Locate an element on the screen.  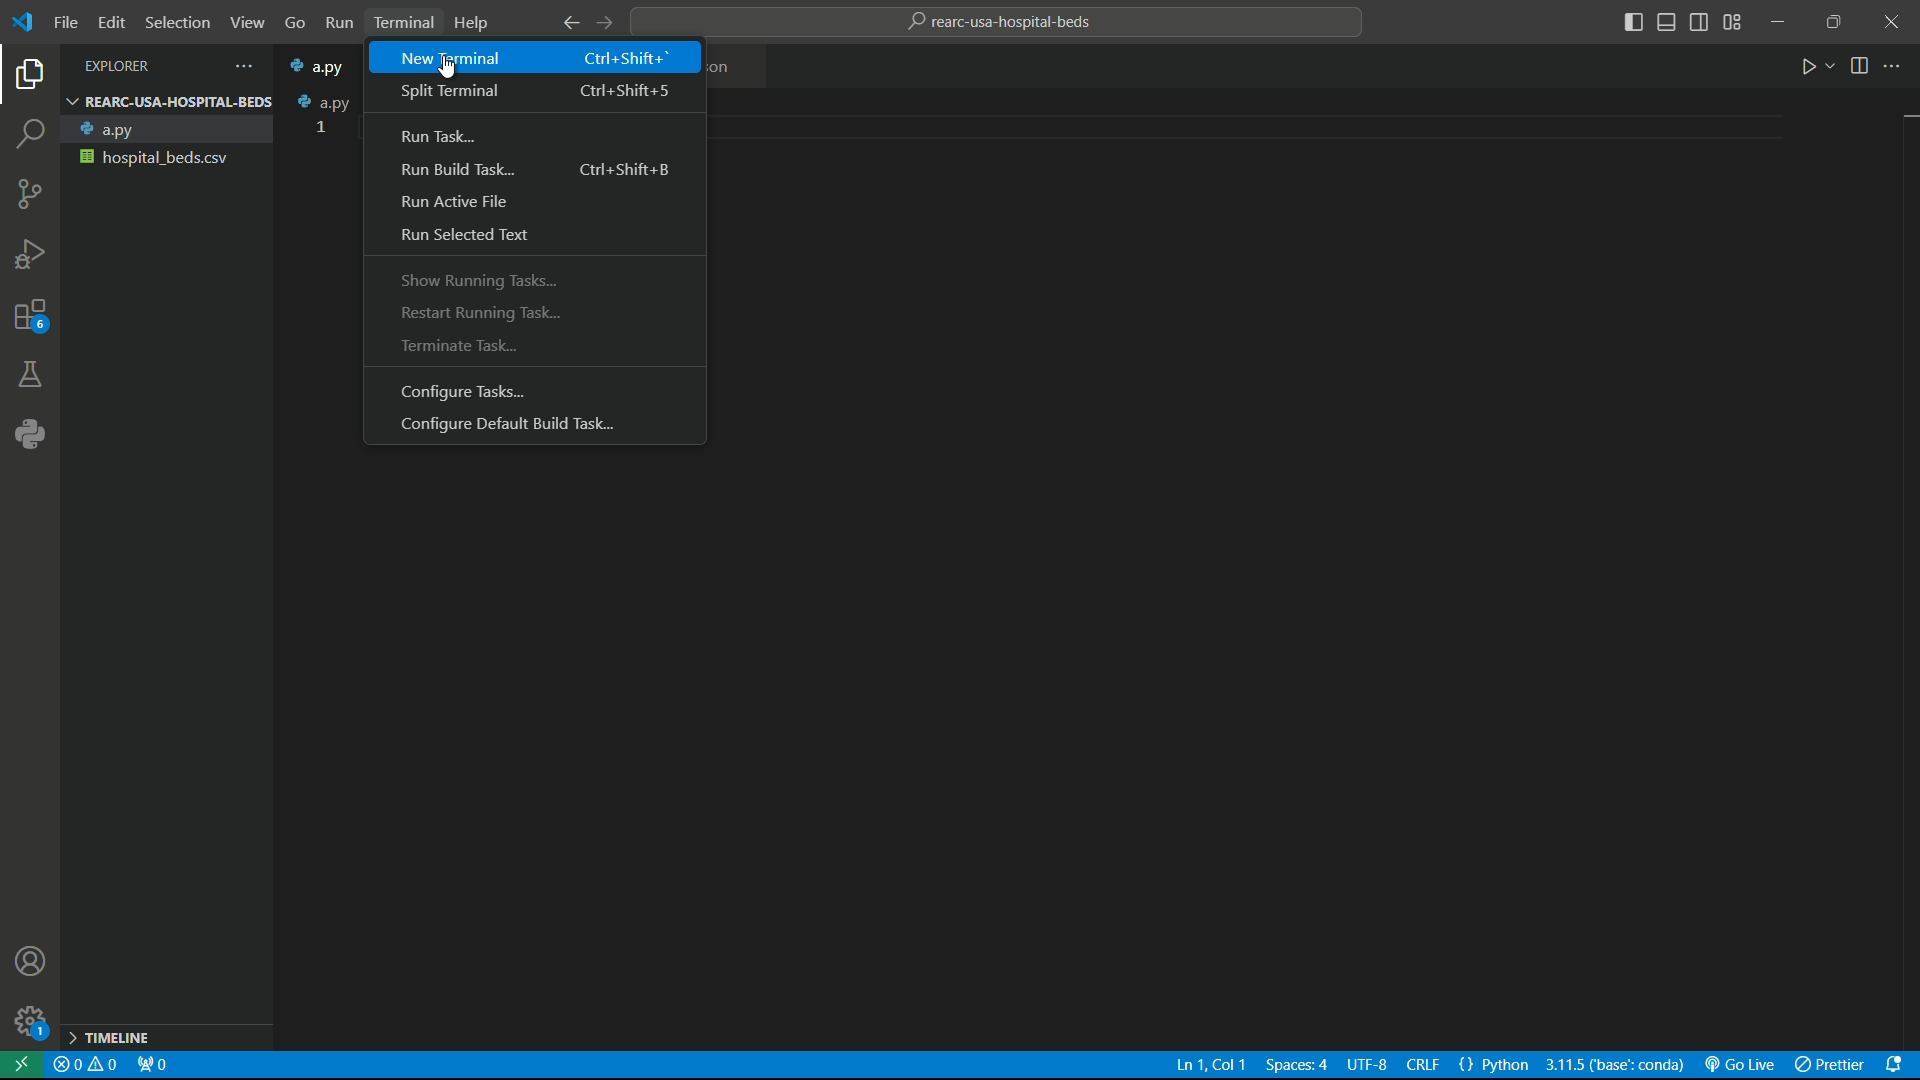
run is located at coordinates (1816, 69).